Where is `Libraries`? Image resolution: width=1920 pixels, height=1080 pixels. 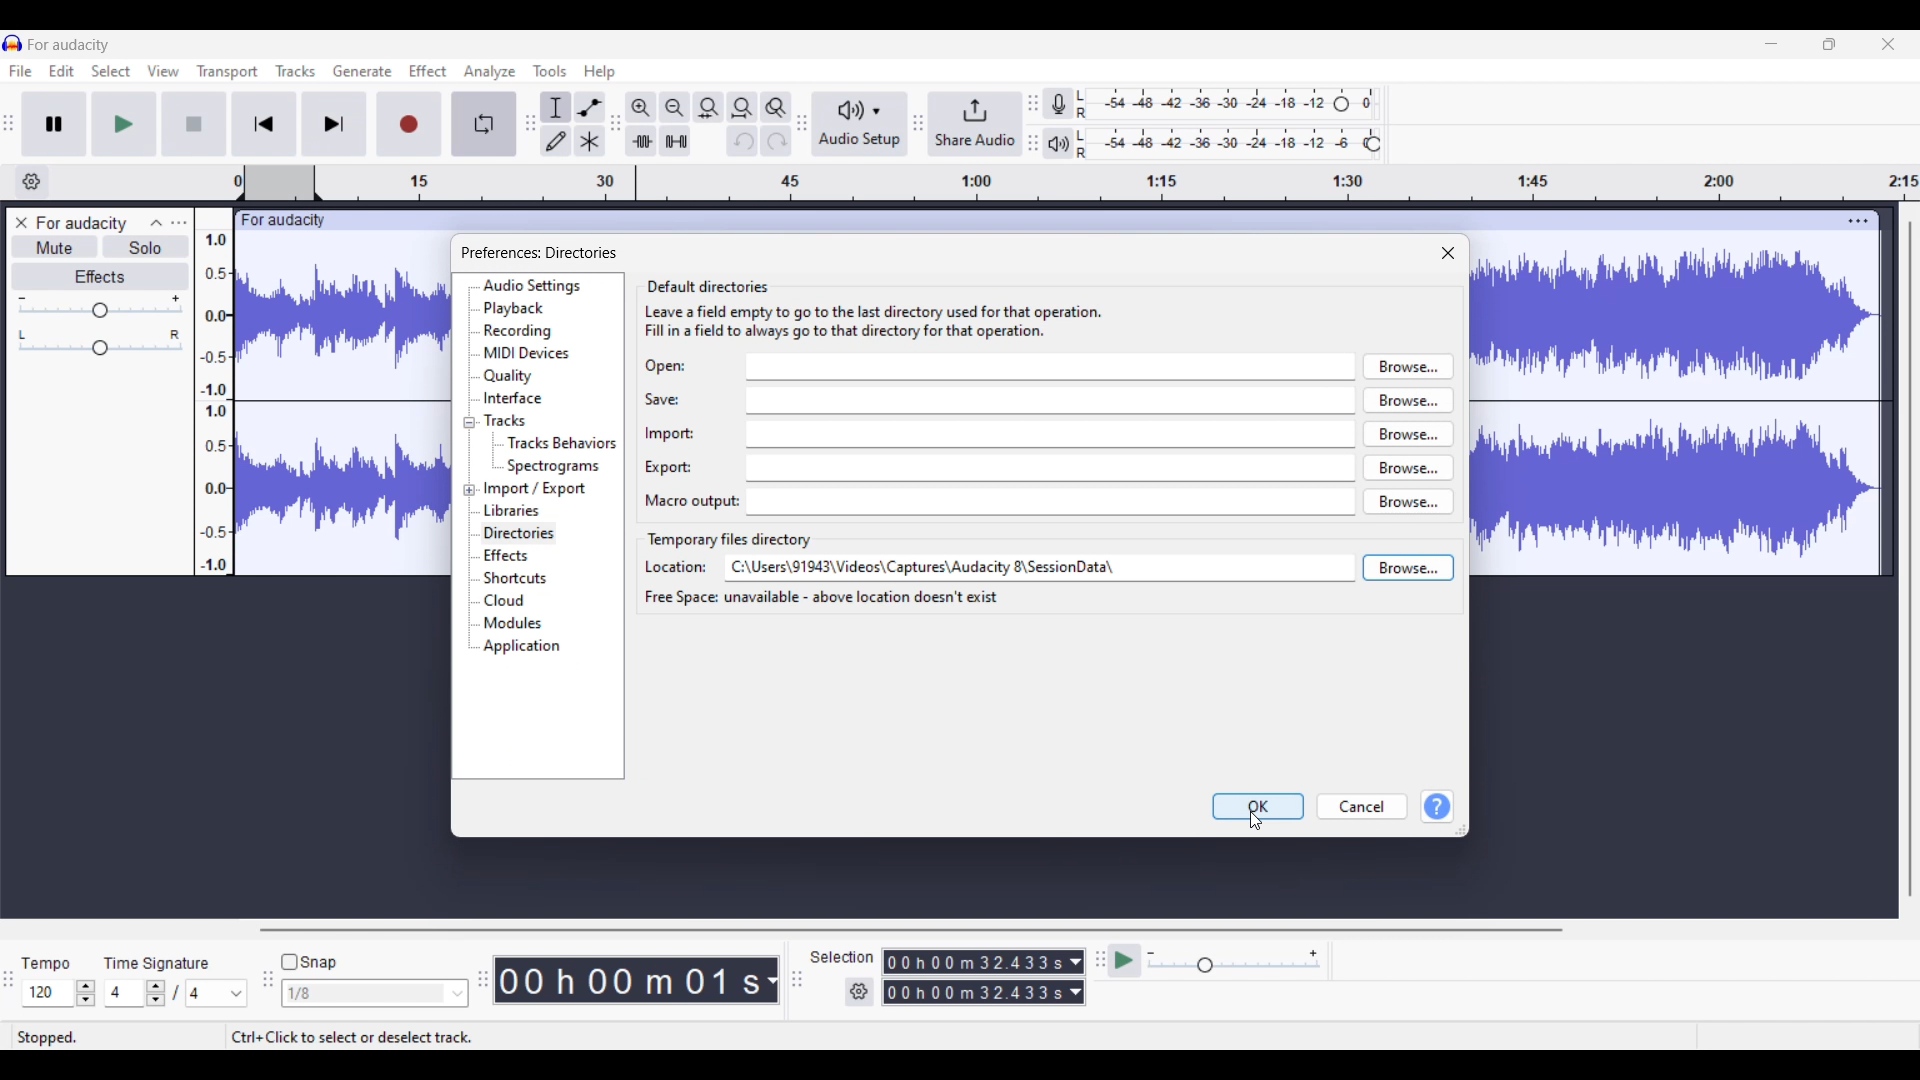 Libraries is located at coordinates (513, 510).